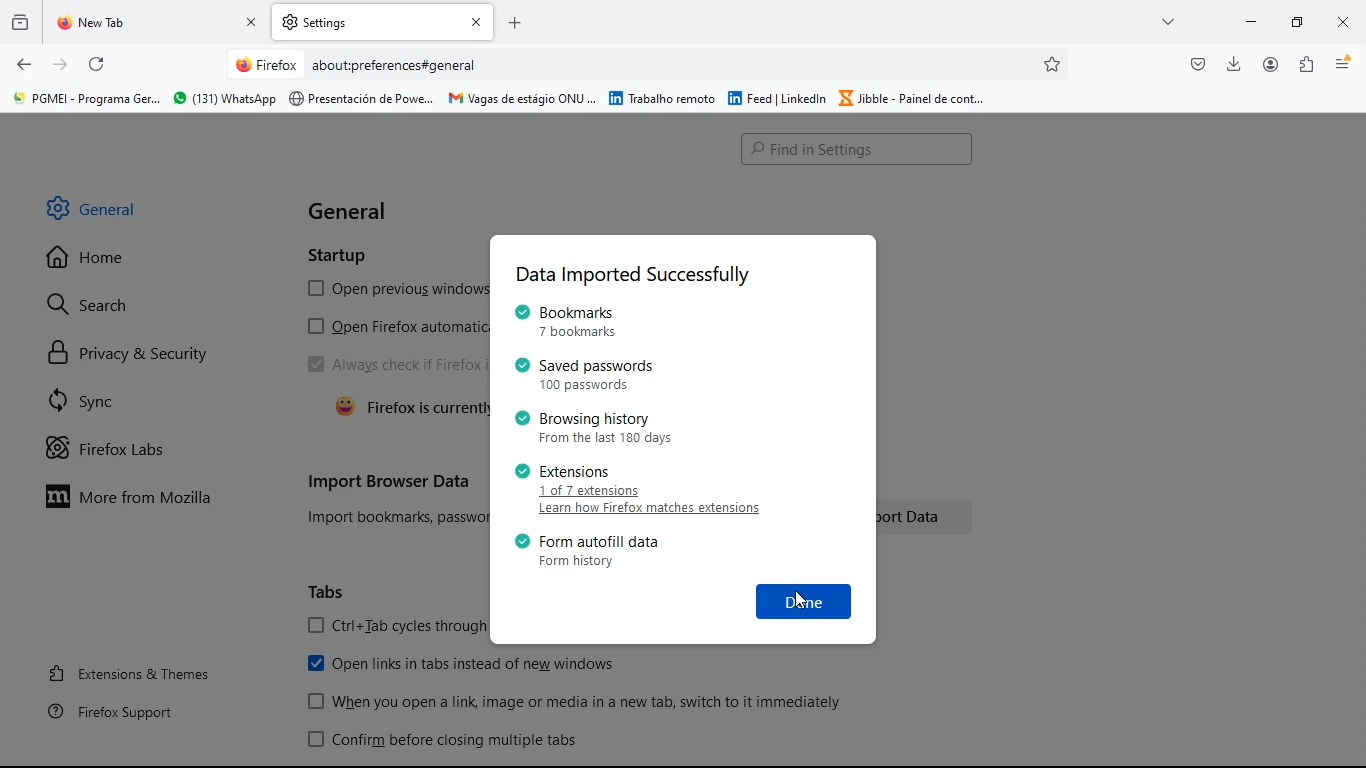  What do you see at coordinates (1235, 64) in the screenshot?
I see `download` at bounding box center [1235, 64].